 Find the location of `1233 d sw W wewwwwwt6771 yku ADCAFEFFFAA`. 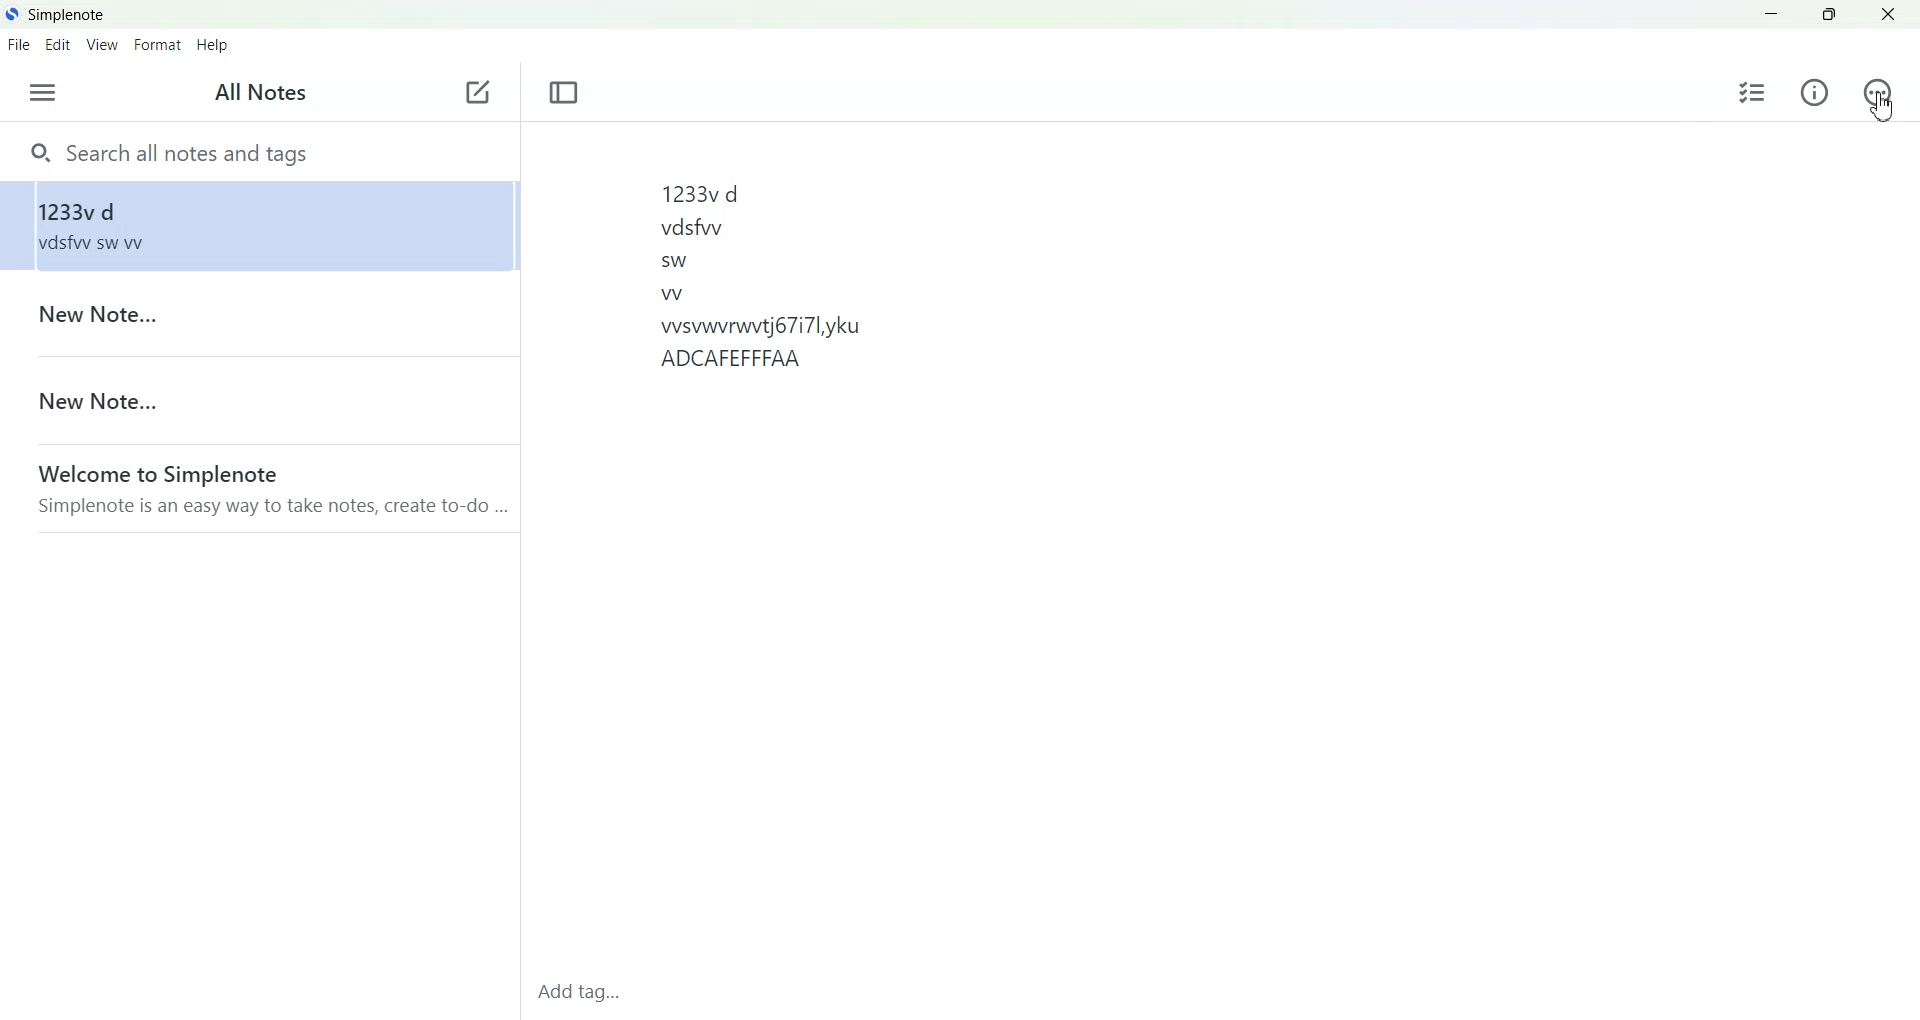

1233 d sw W wewwwwwt6771 yku ADCAFEFFFAA is located at coordinates (1218, 554).